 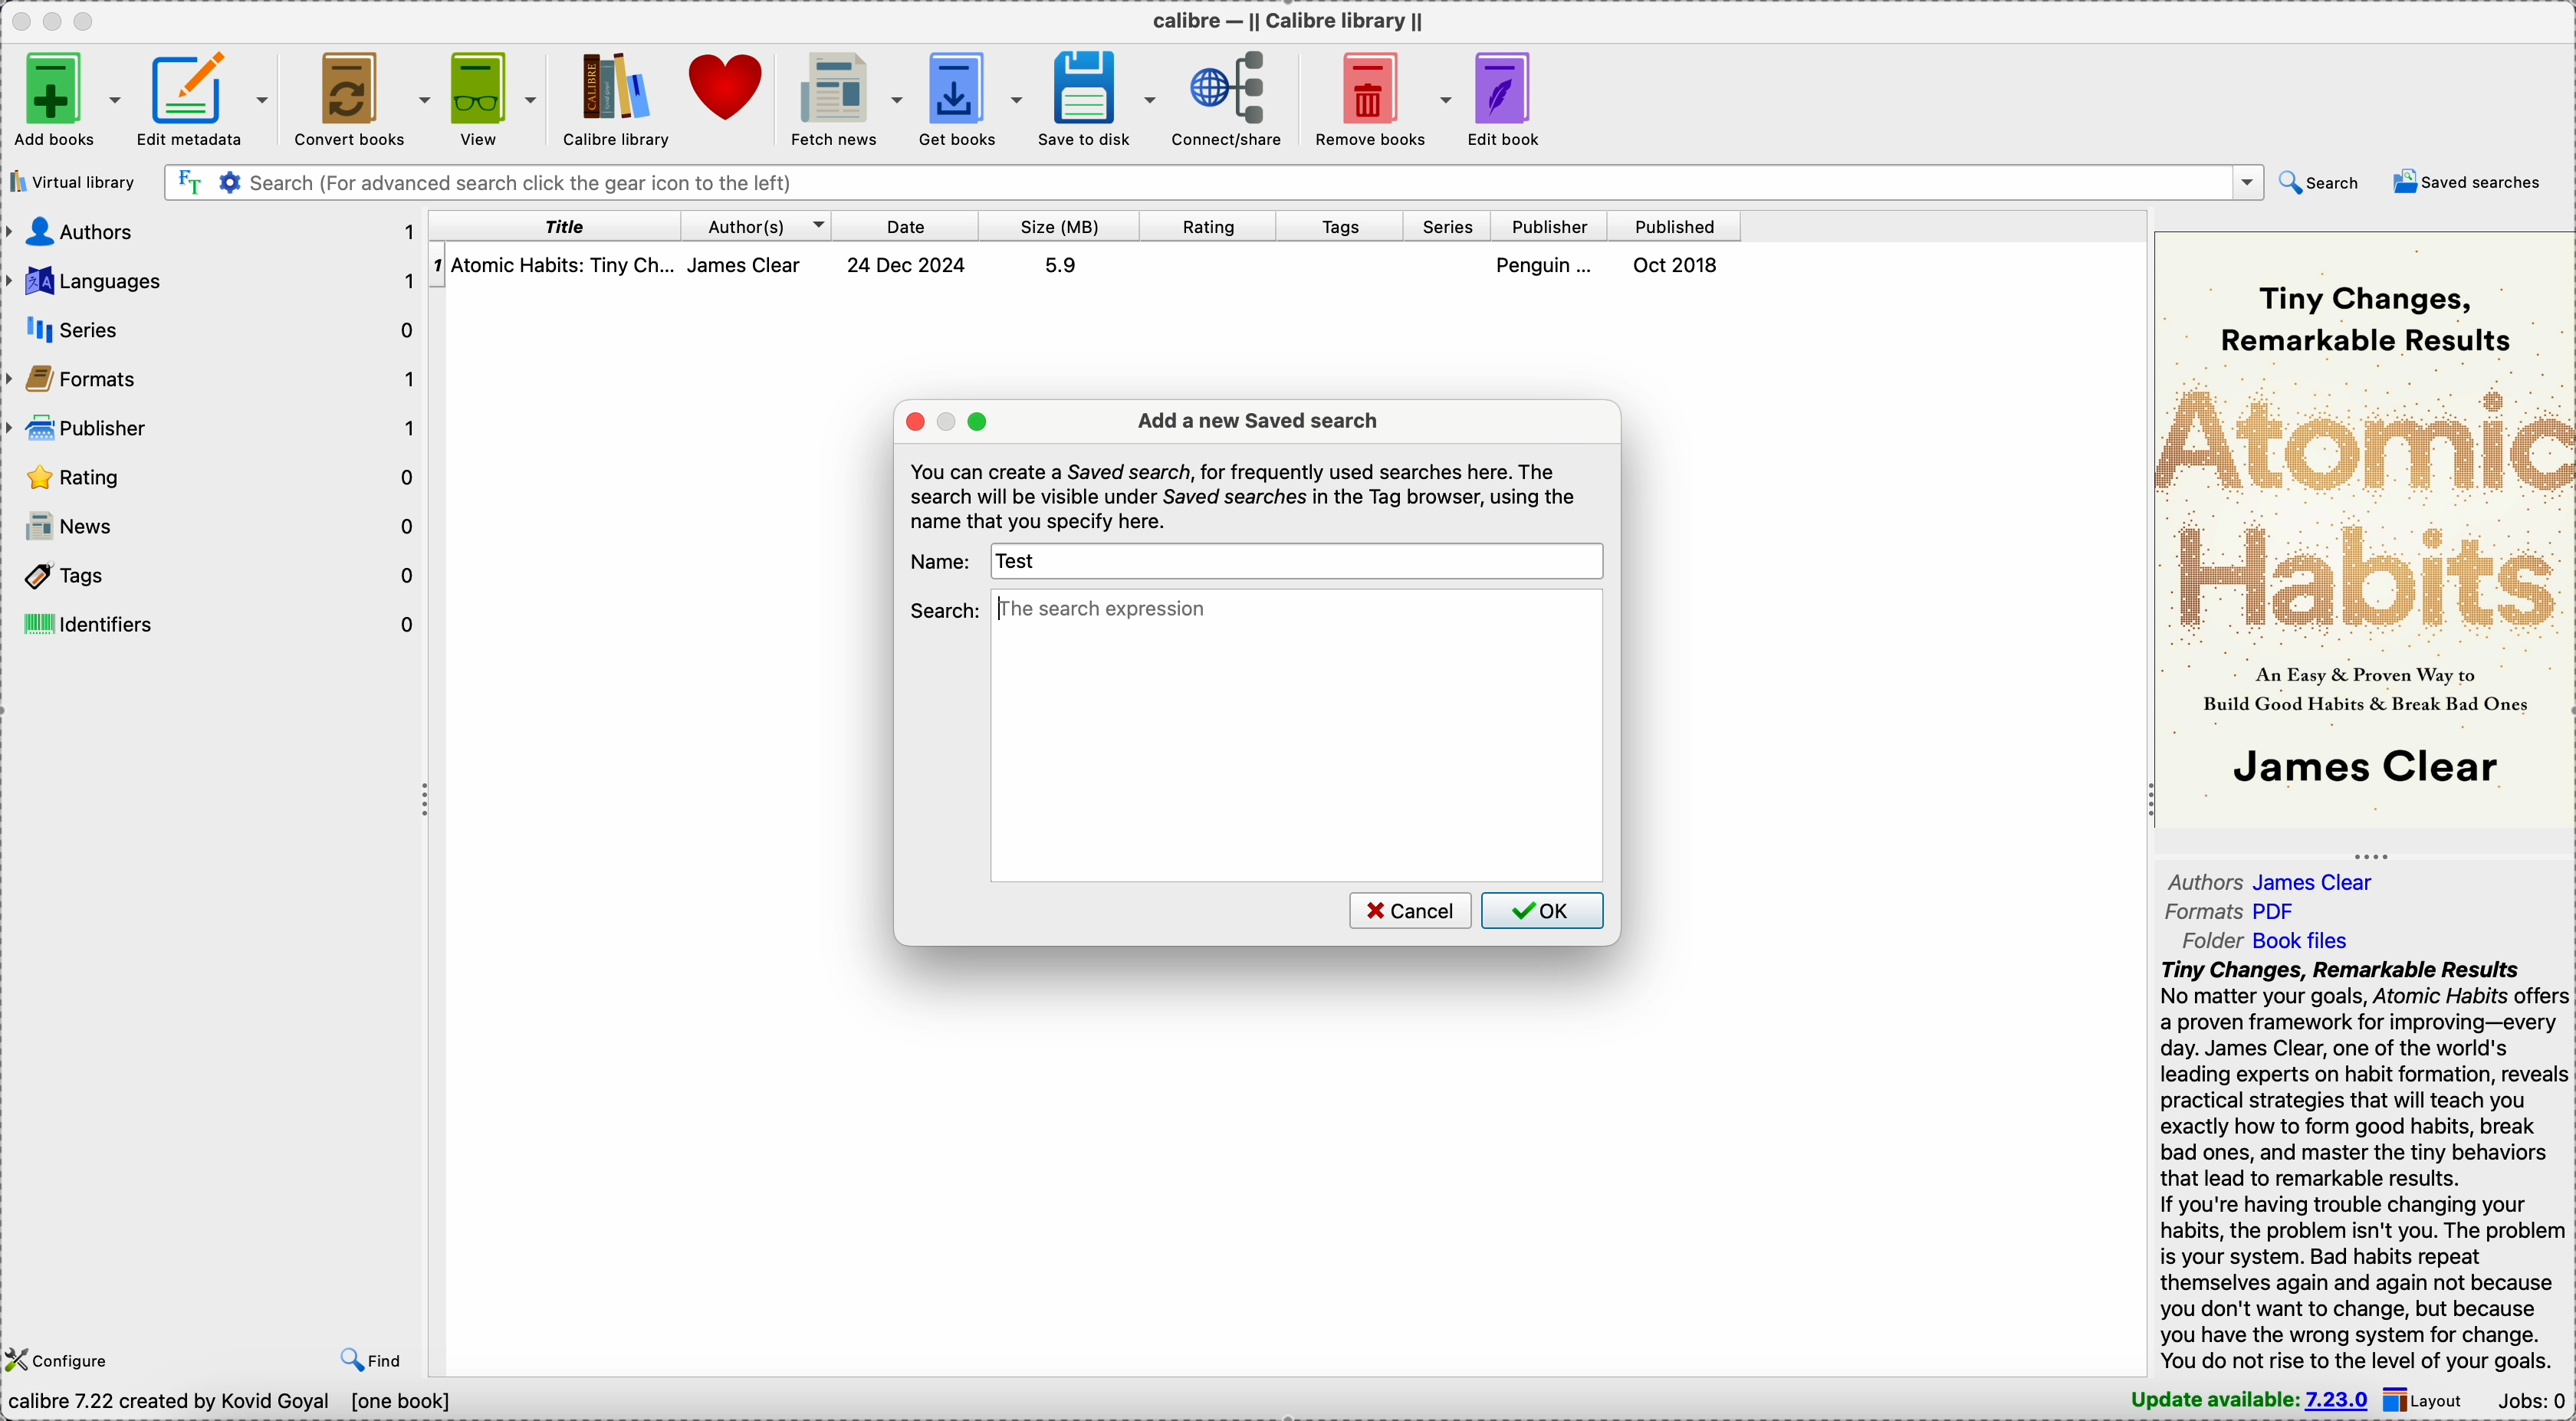 I want to click on view, so click(x=491, y=95).